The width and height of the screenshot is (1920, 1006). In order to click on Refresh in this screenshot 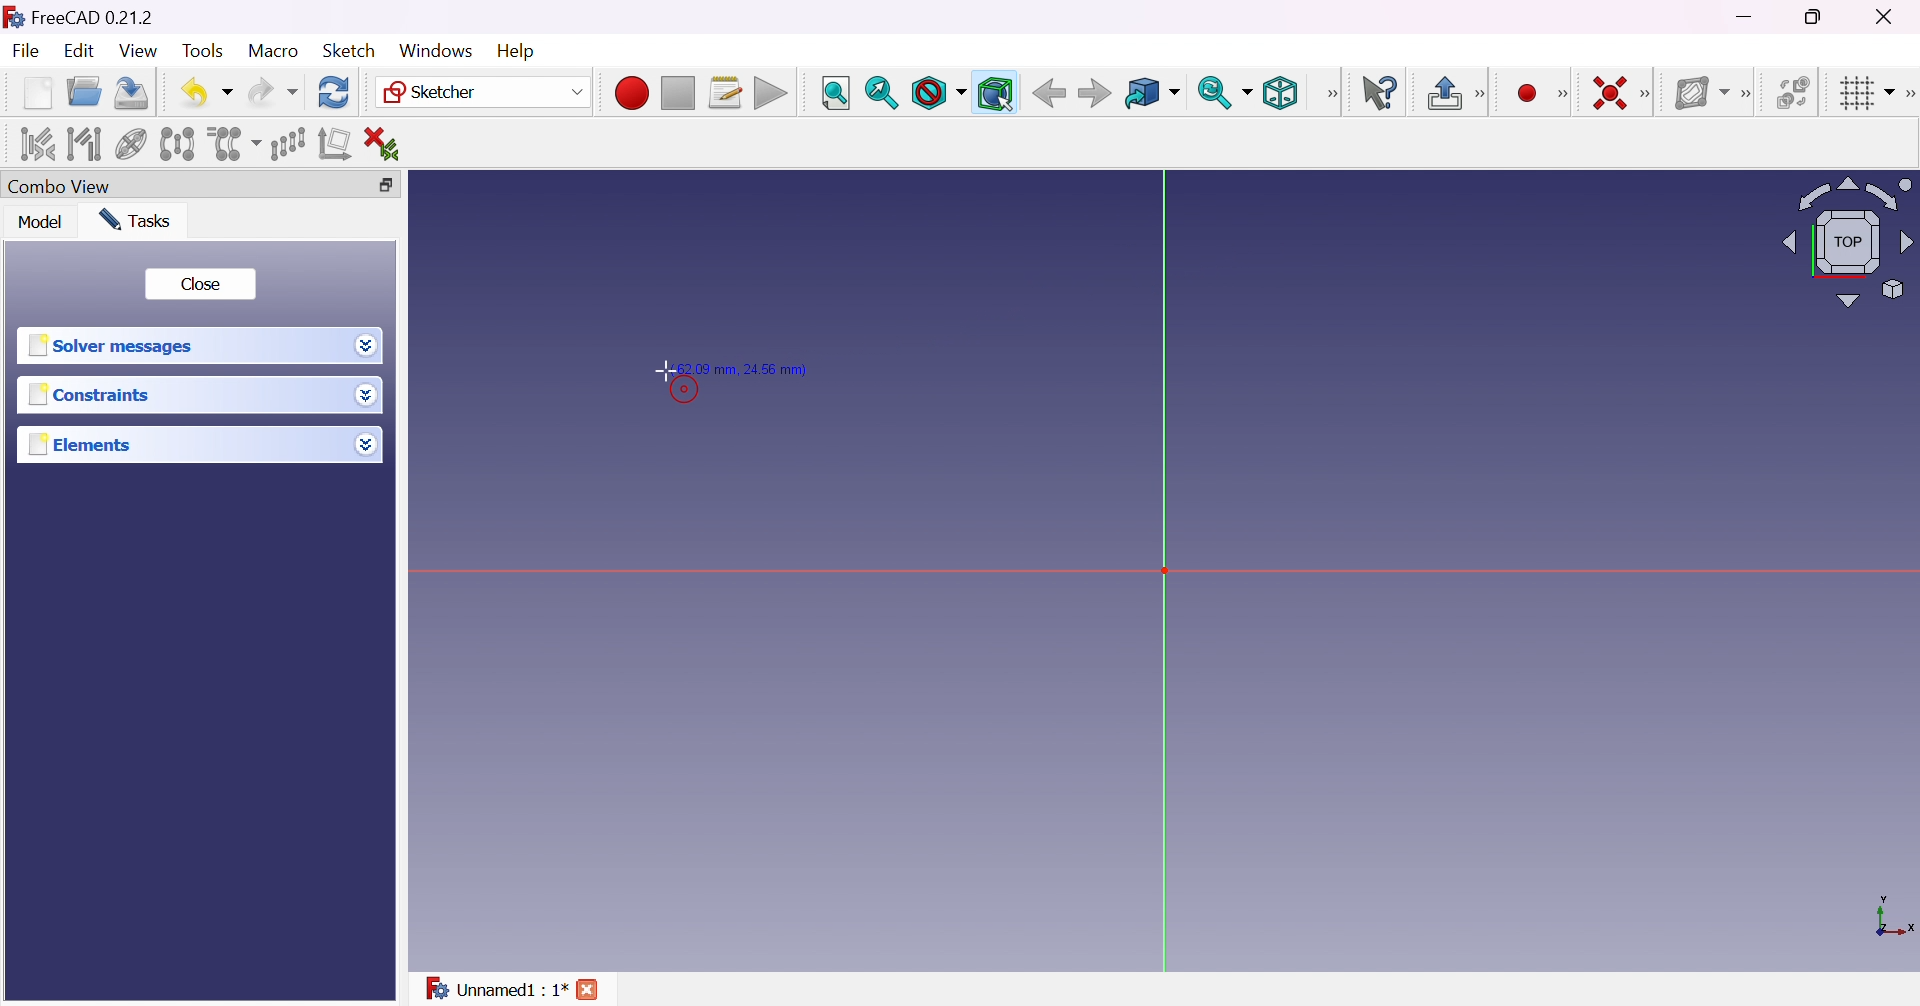, I will do `click(334, 91)`.